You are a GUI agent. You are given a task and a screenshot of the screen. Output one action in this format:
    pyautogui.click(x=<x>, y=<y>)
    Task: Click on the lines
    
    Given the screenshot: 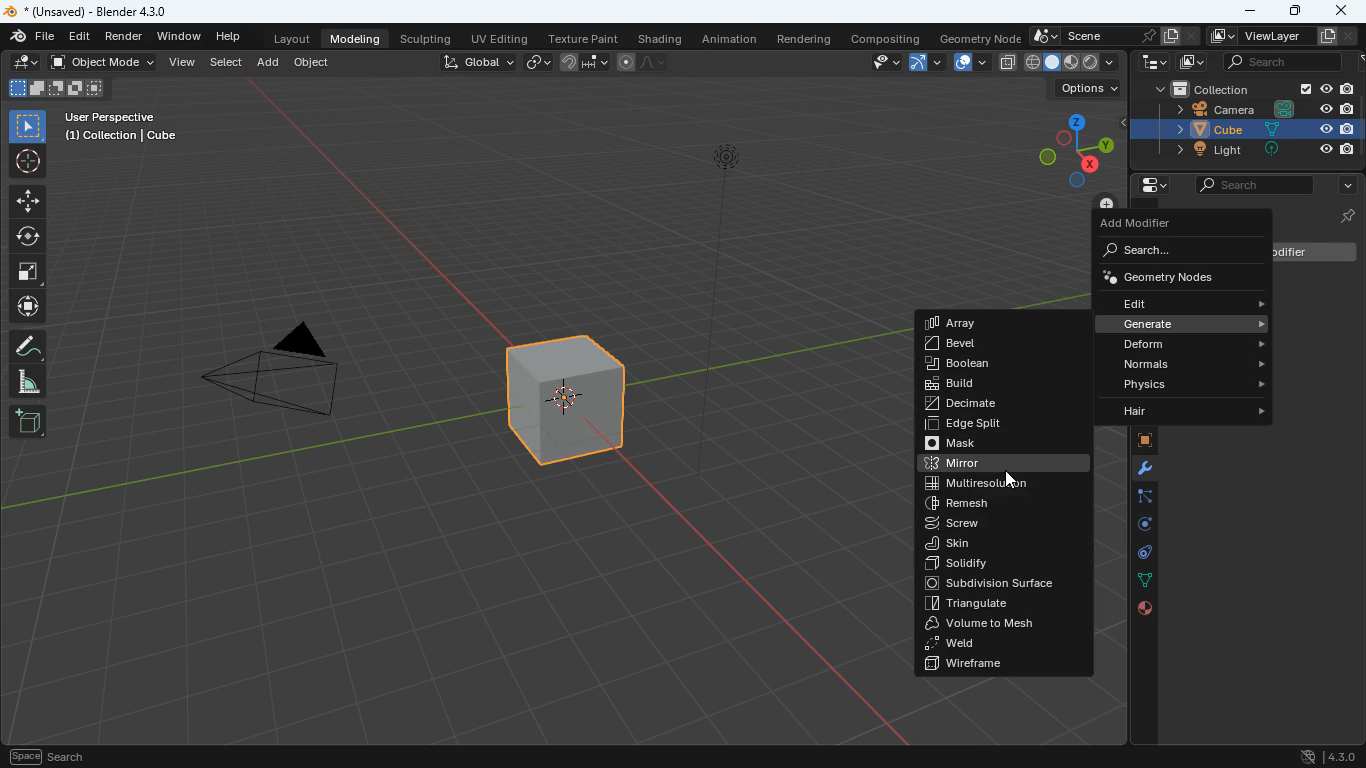 What is the action you would take?
    pyautogui.click(x=1135, y=580)
    